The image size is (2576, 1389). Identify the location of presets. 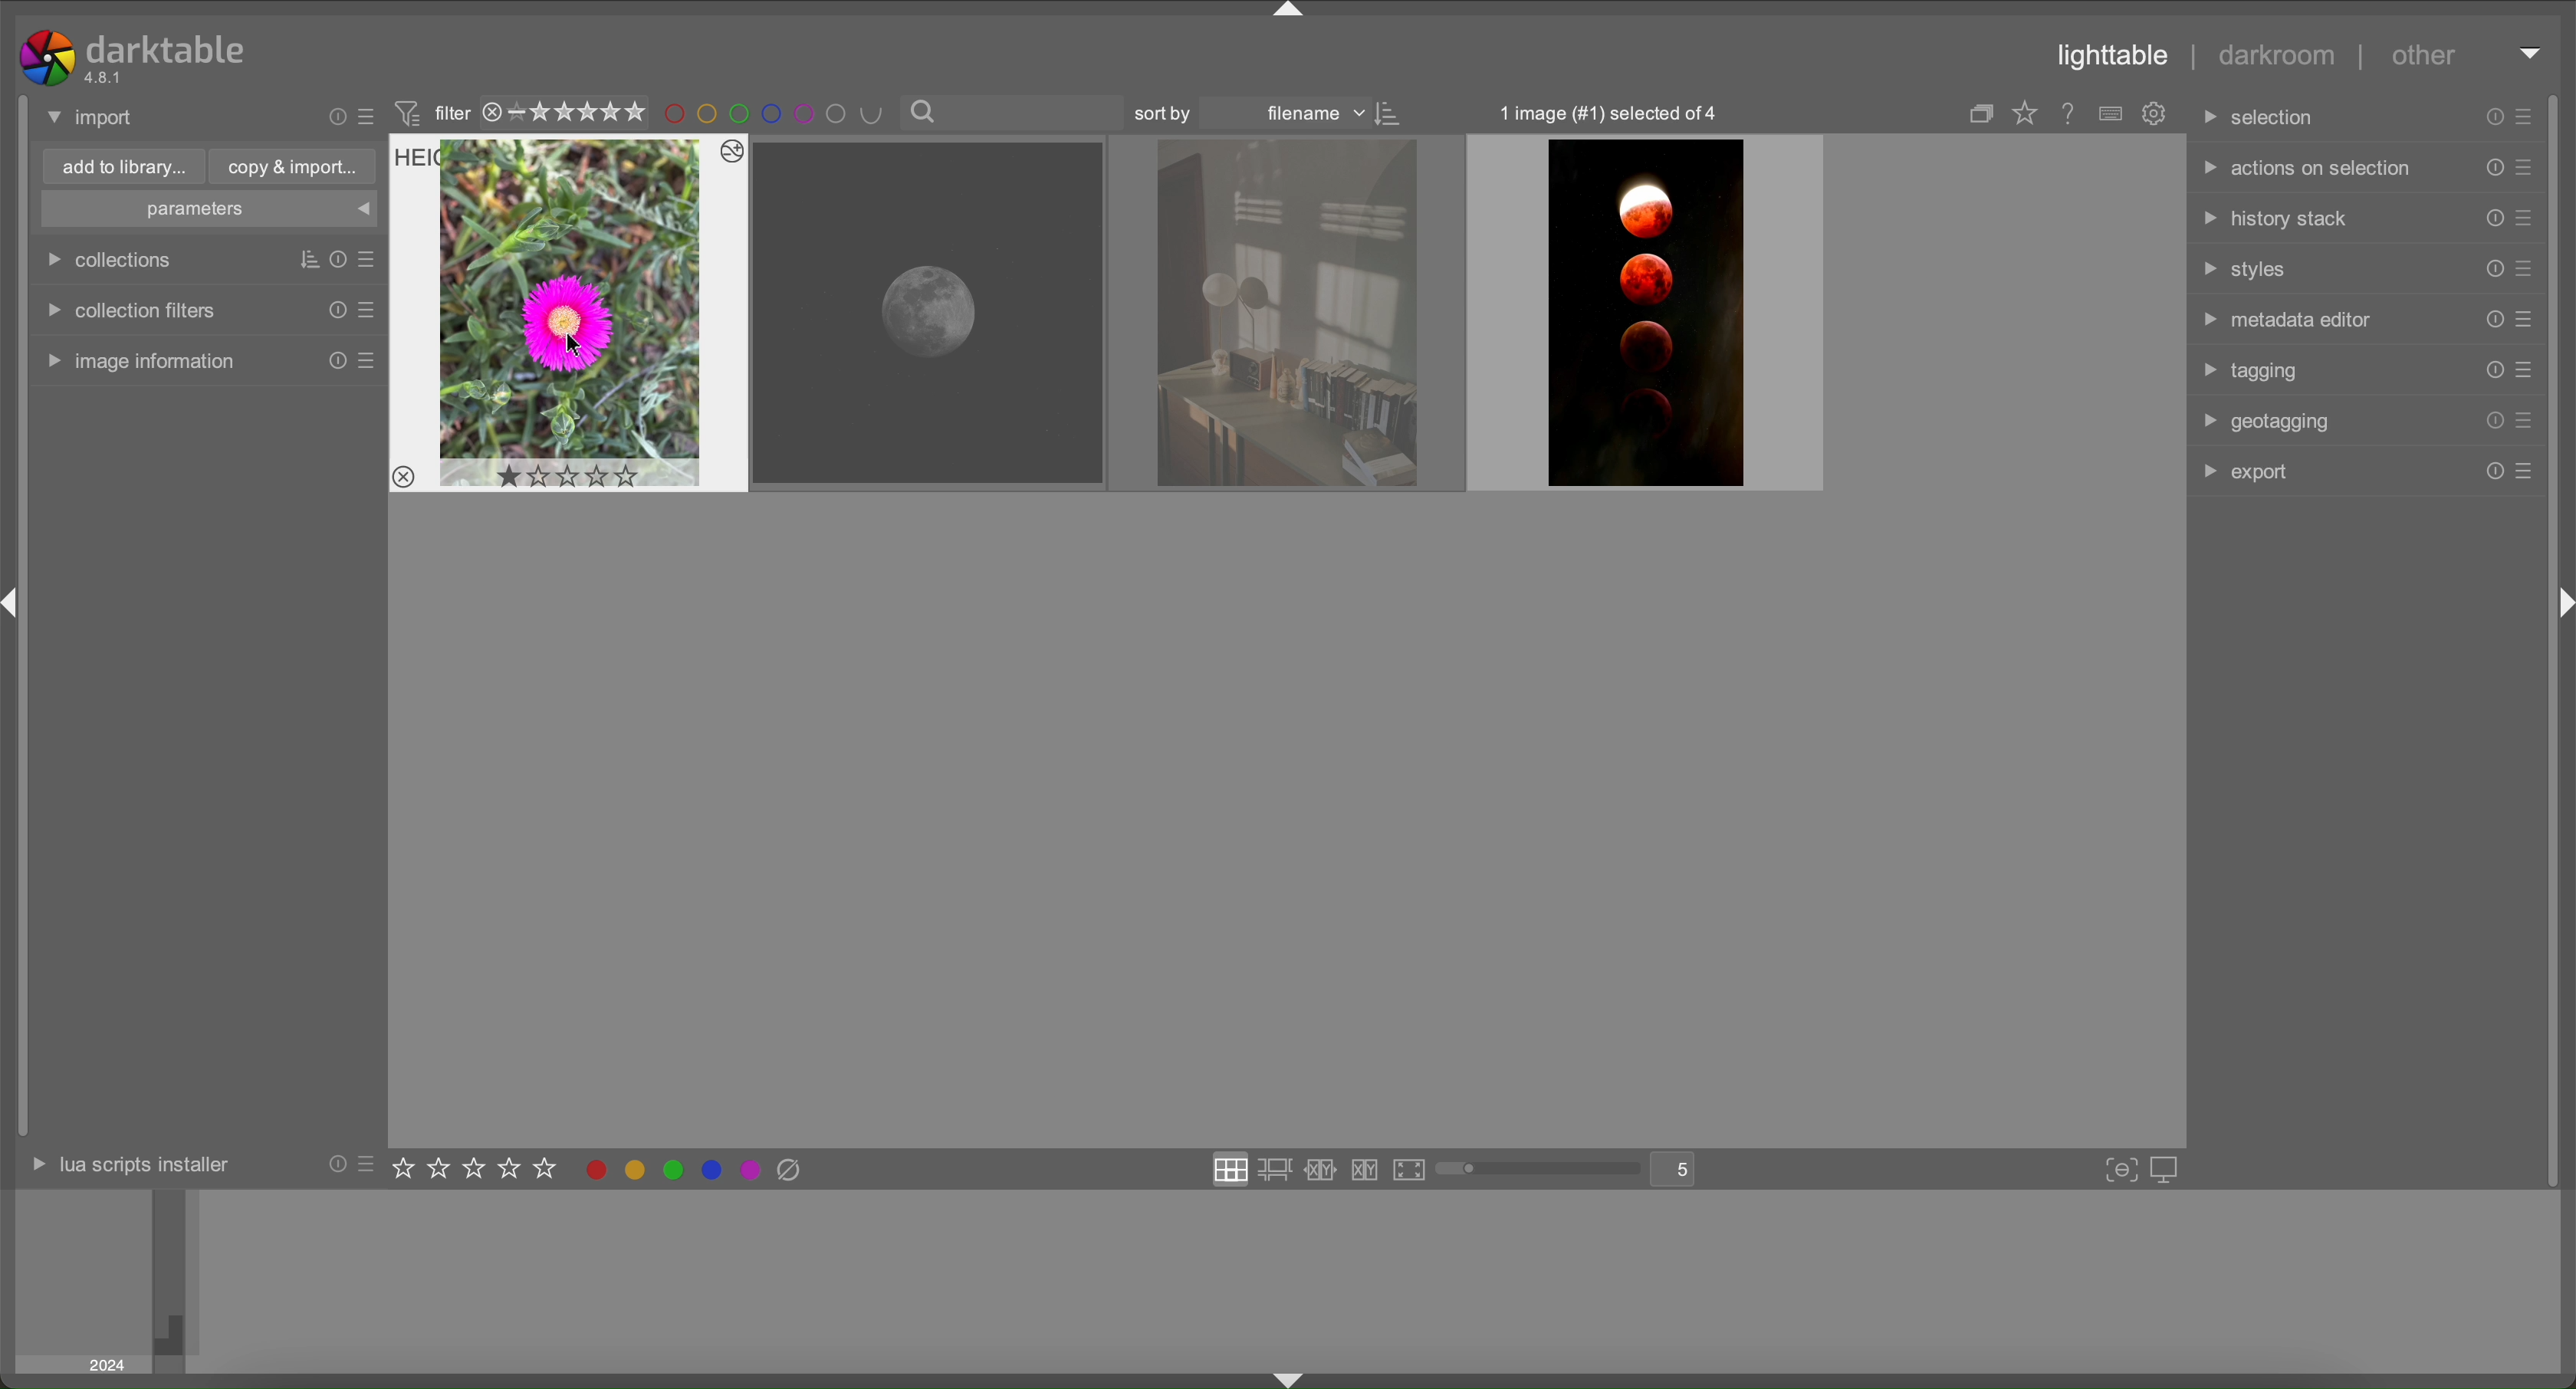
(2527, 422).